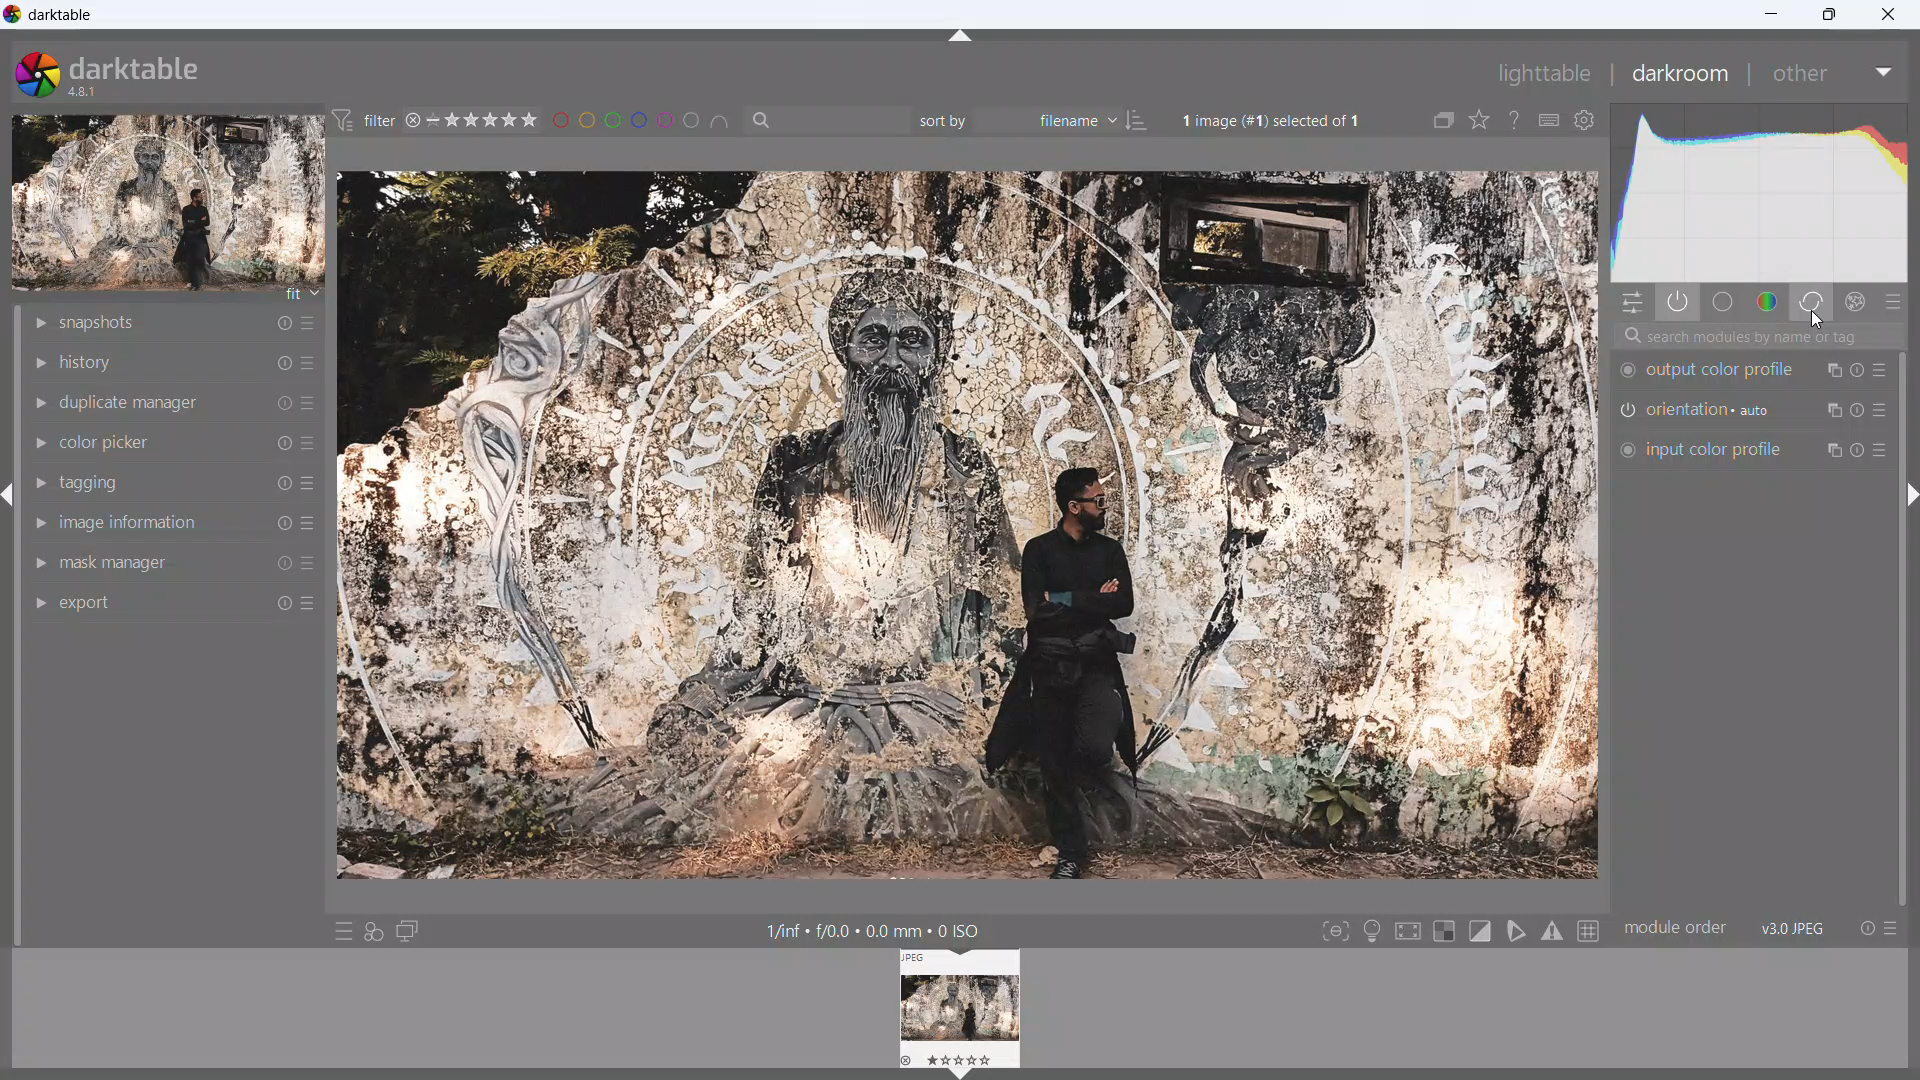 This screenshot has width=1920, height=1080. I want to click on toggle clipping indication , so click(1480, 931).